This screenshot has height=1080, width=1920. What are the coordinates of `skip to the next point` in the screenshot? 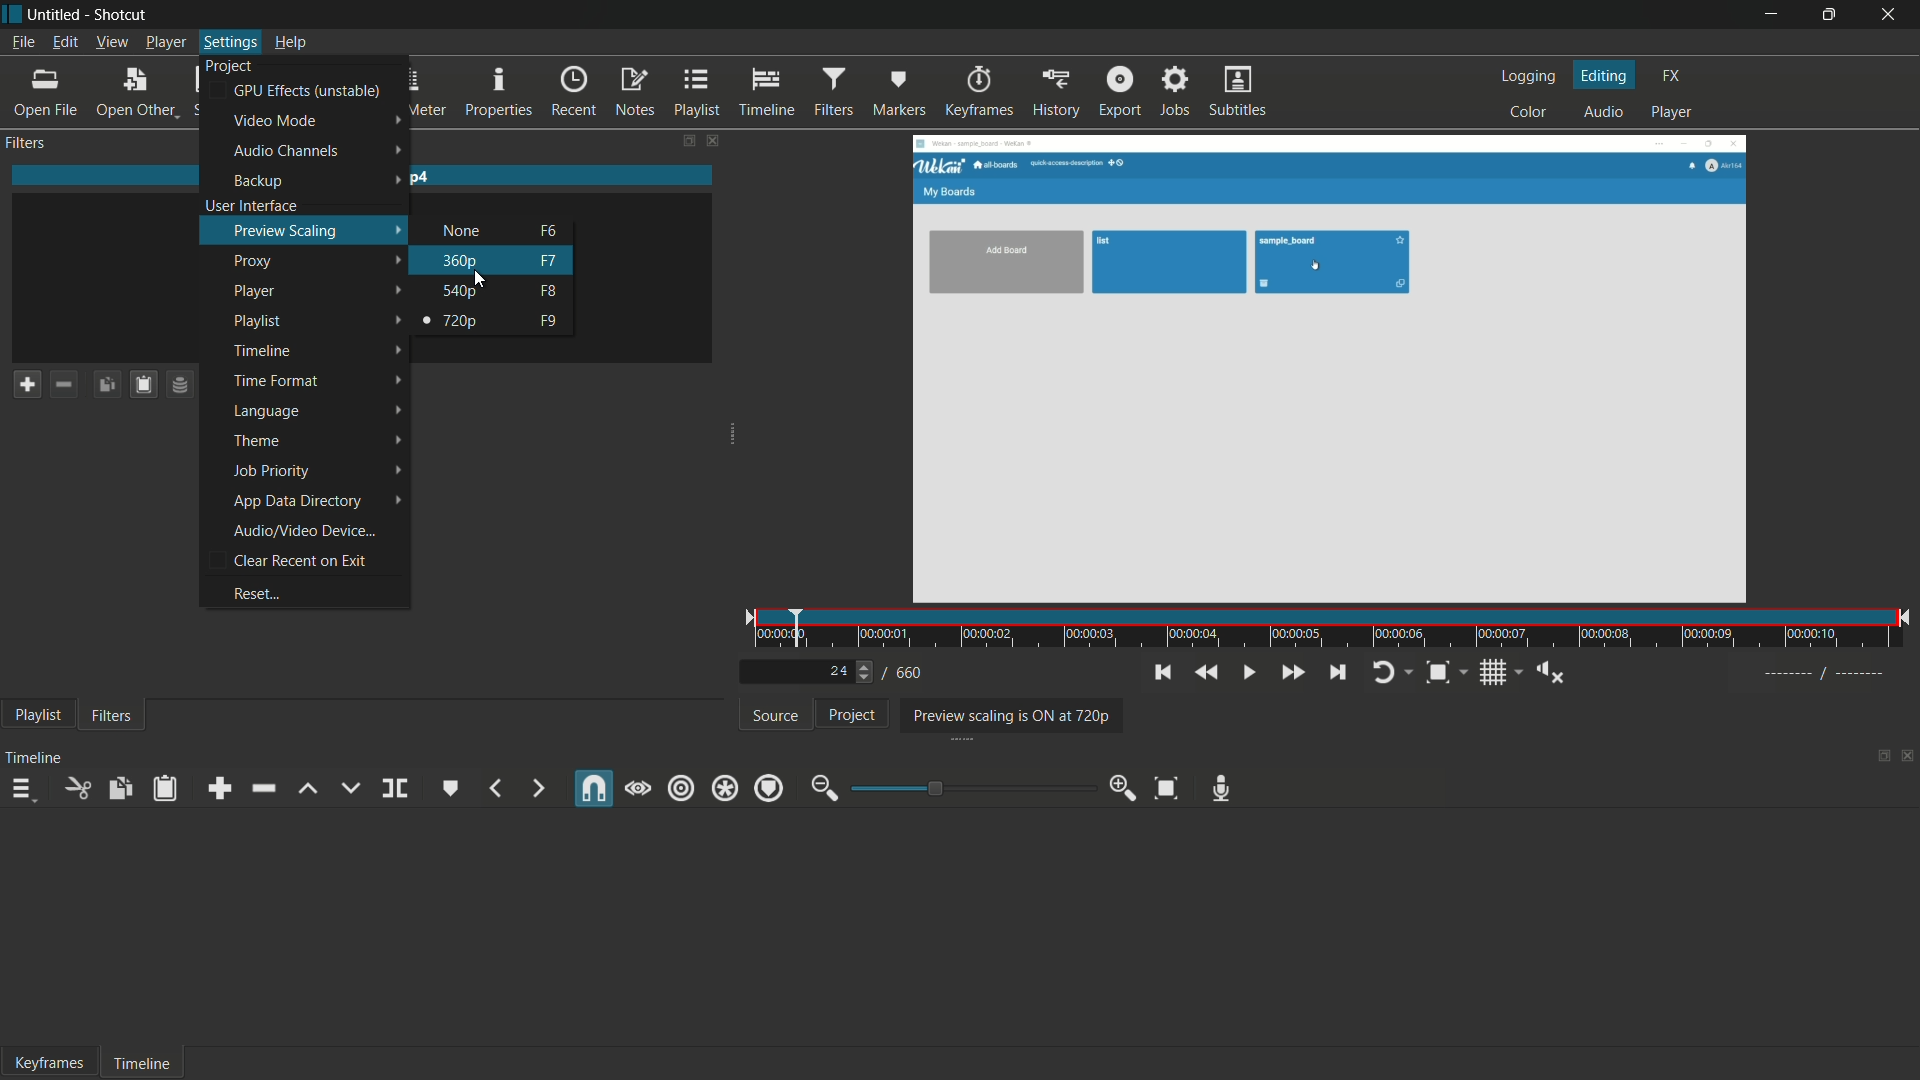 It's located at (1340, 673).